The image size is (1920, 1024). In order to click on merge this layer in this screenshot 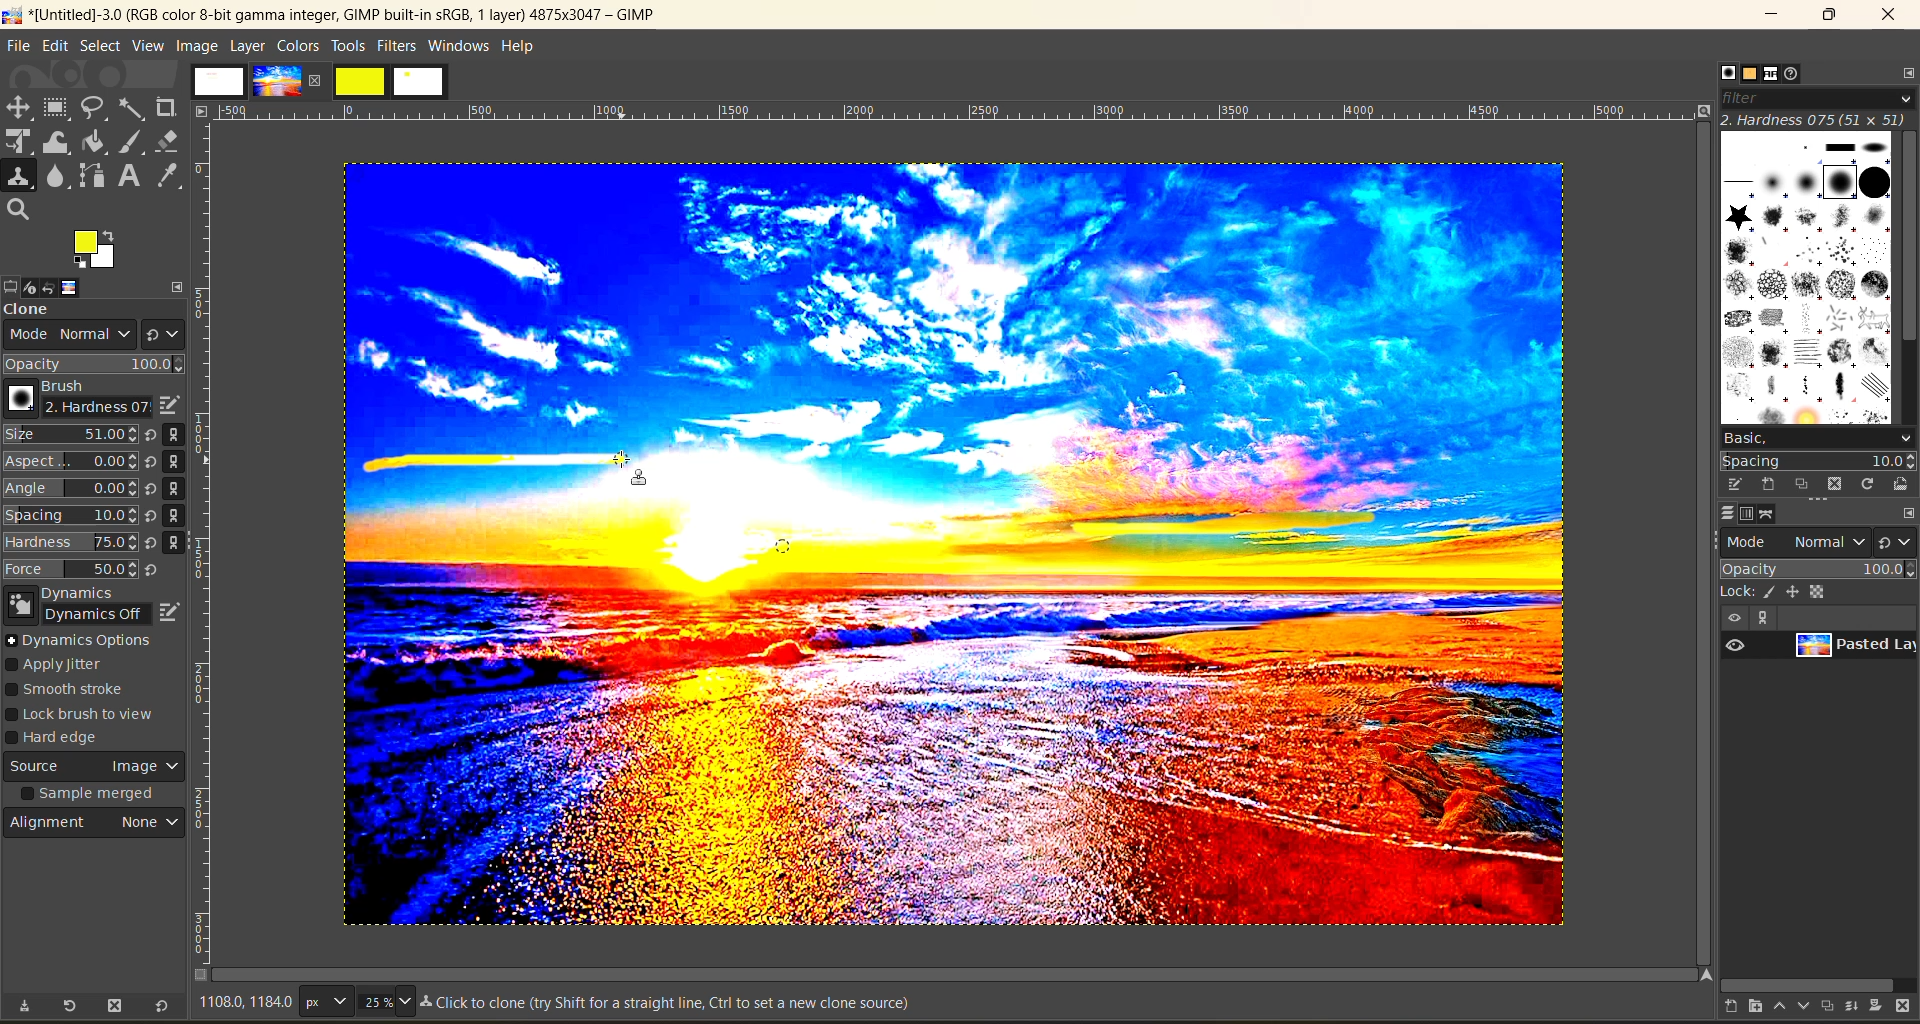, I will do `click(1851, 1005)`.